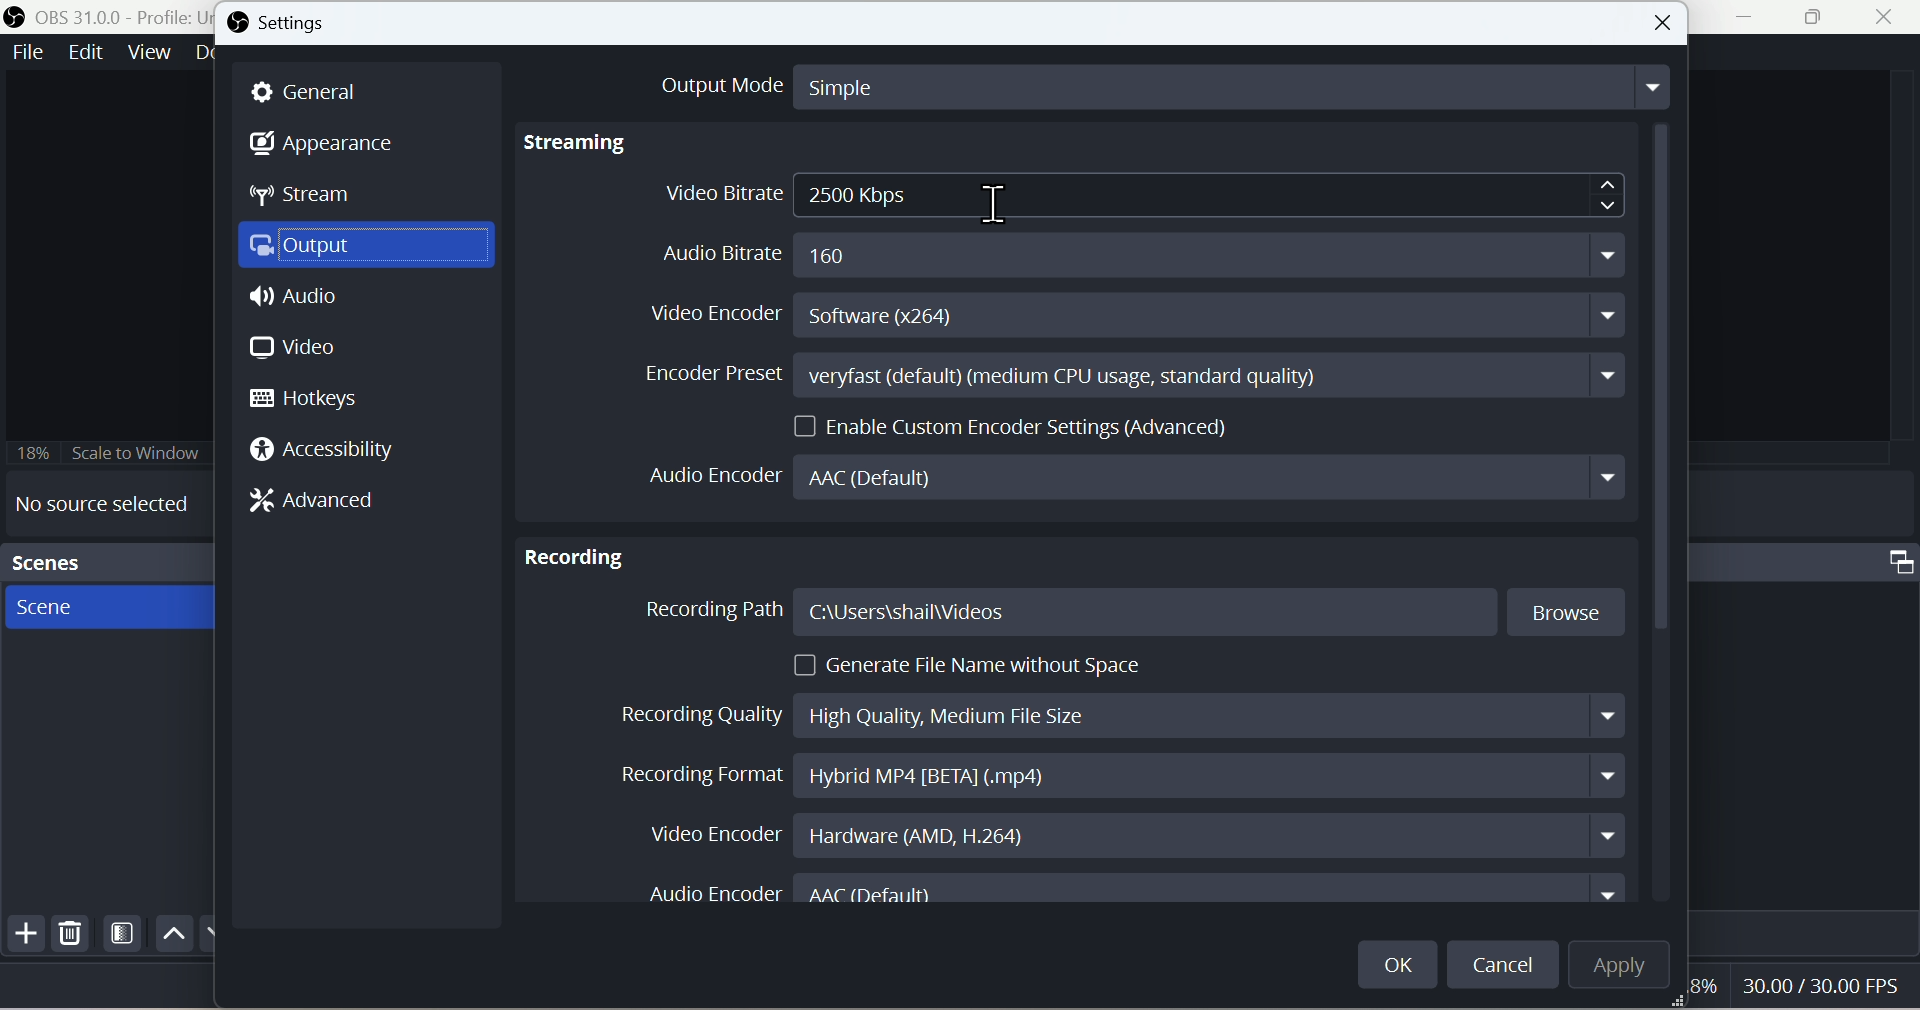 The height and width of the screenshot is (1010, 1920). What do you see at coordinates (1128, 250) in the screenshot?
I see `Audio Bitrate` at bounding box center [1128, 250].